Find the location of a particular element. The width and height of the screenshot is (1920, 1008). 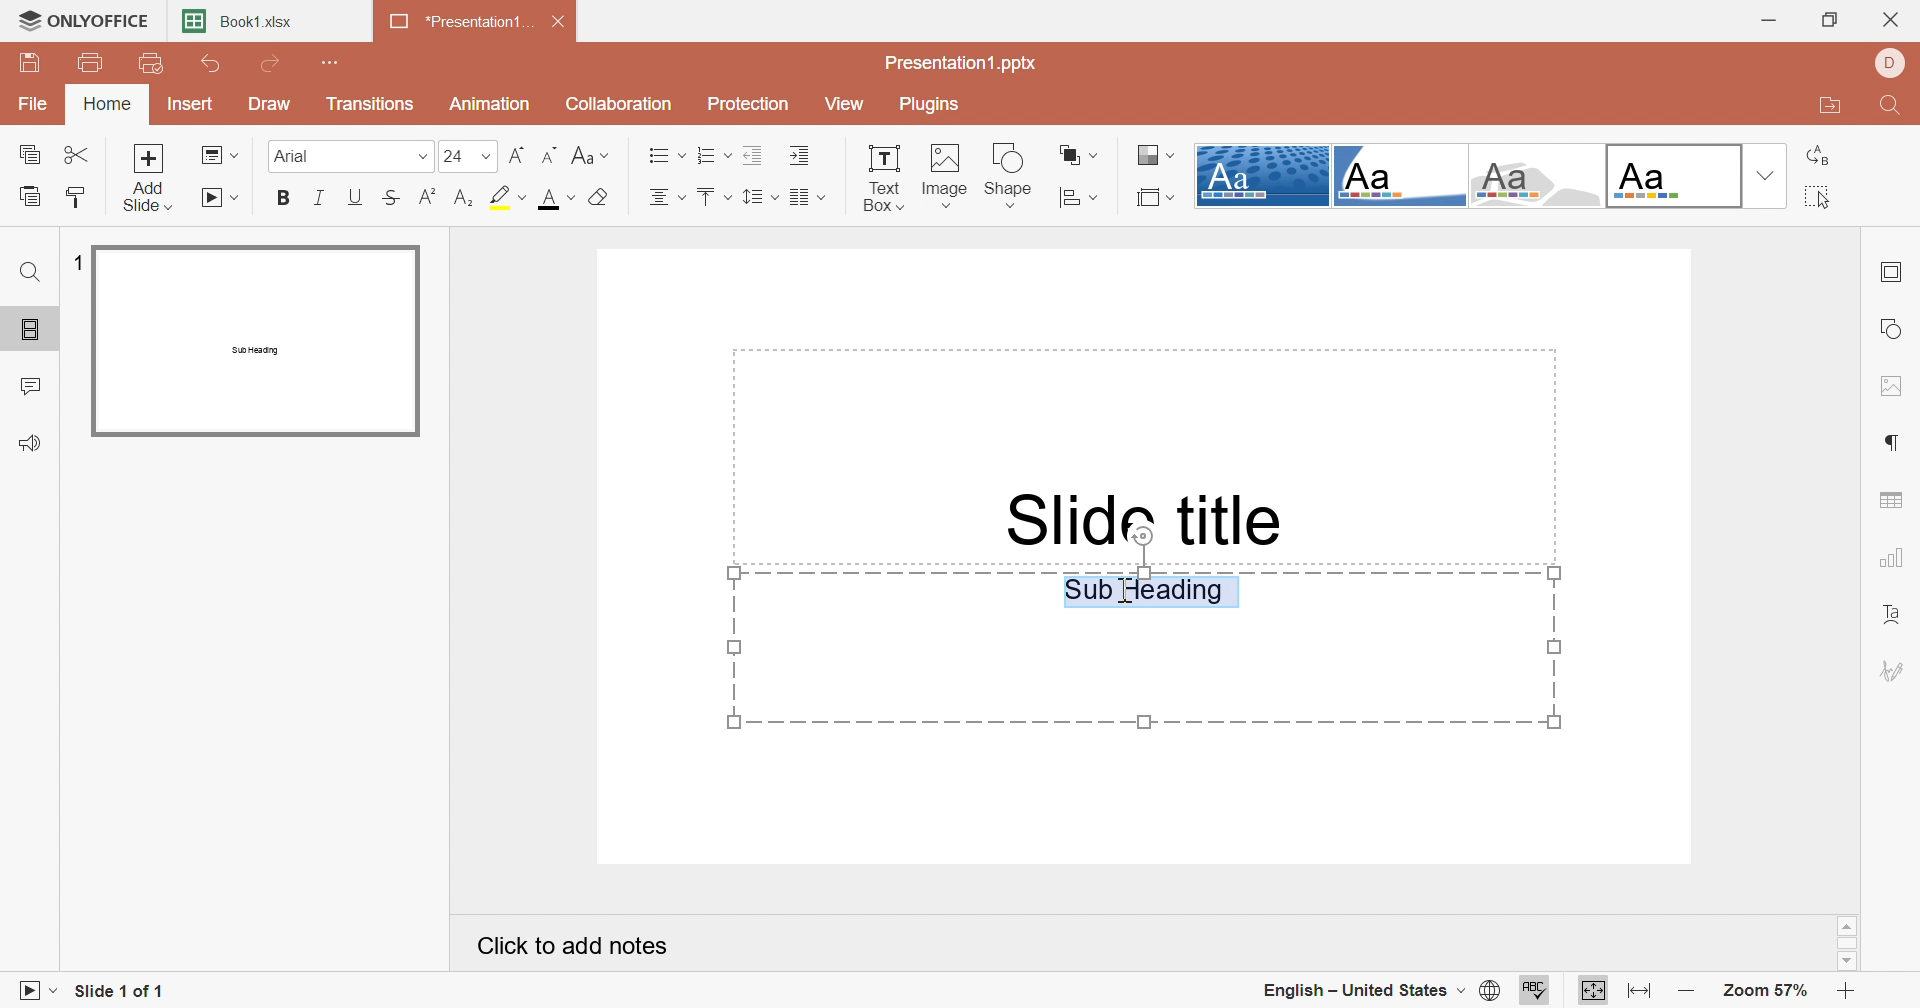

Comments is located at coordinates (35, 385).